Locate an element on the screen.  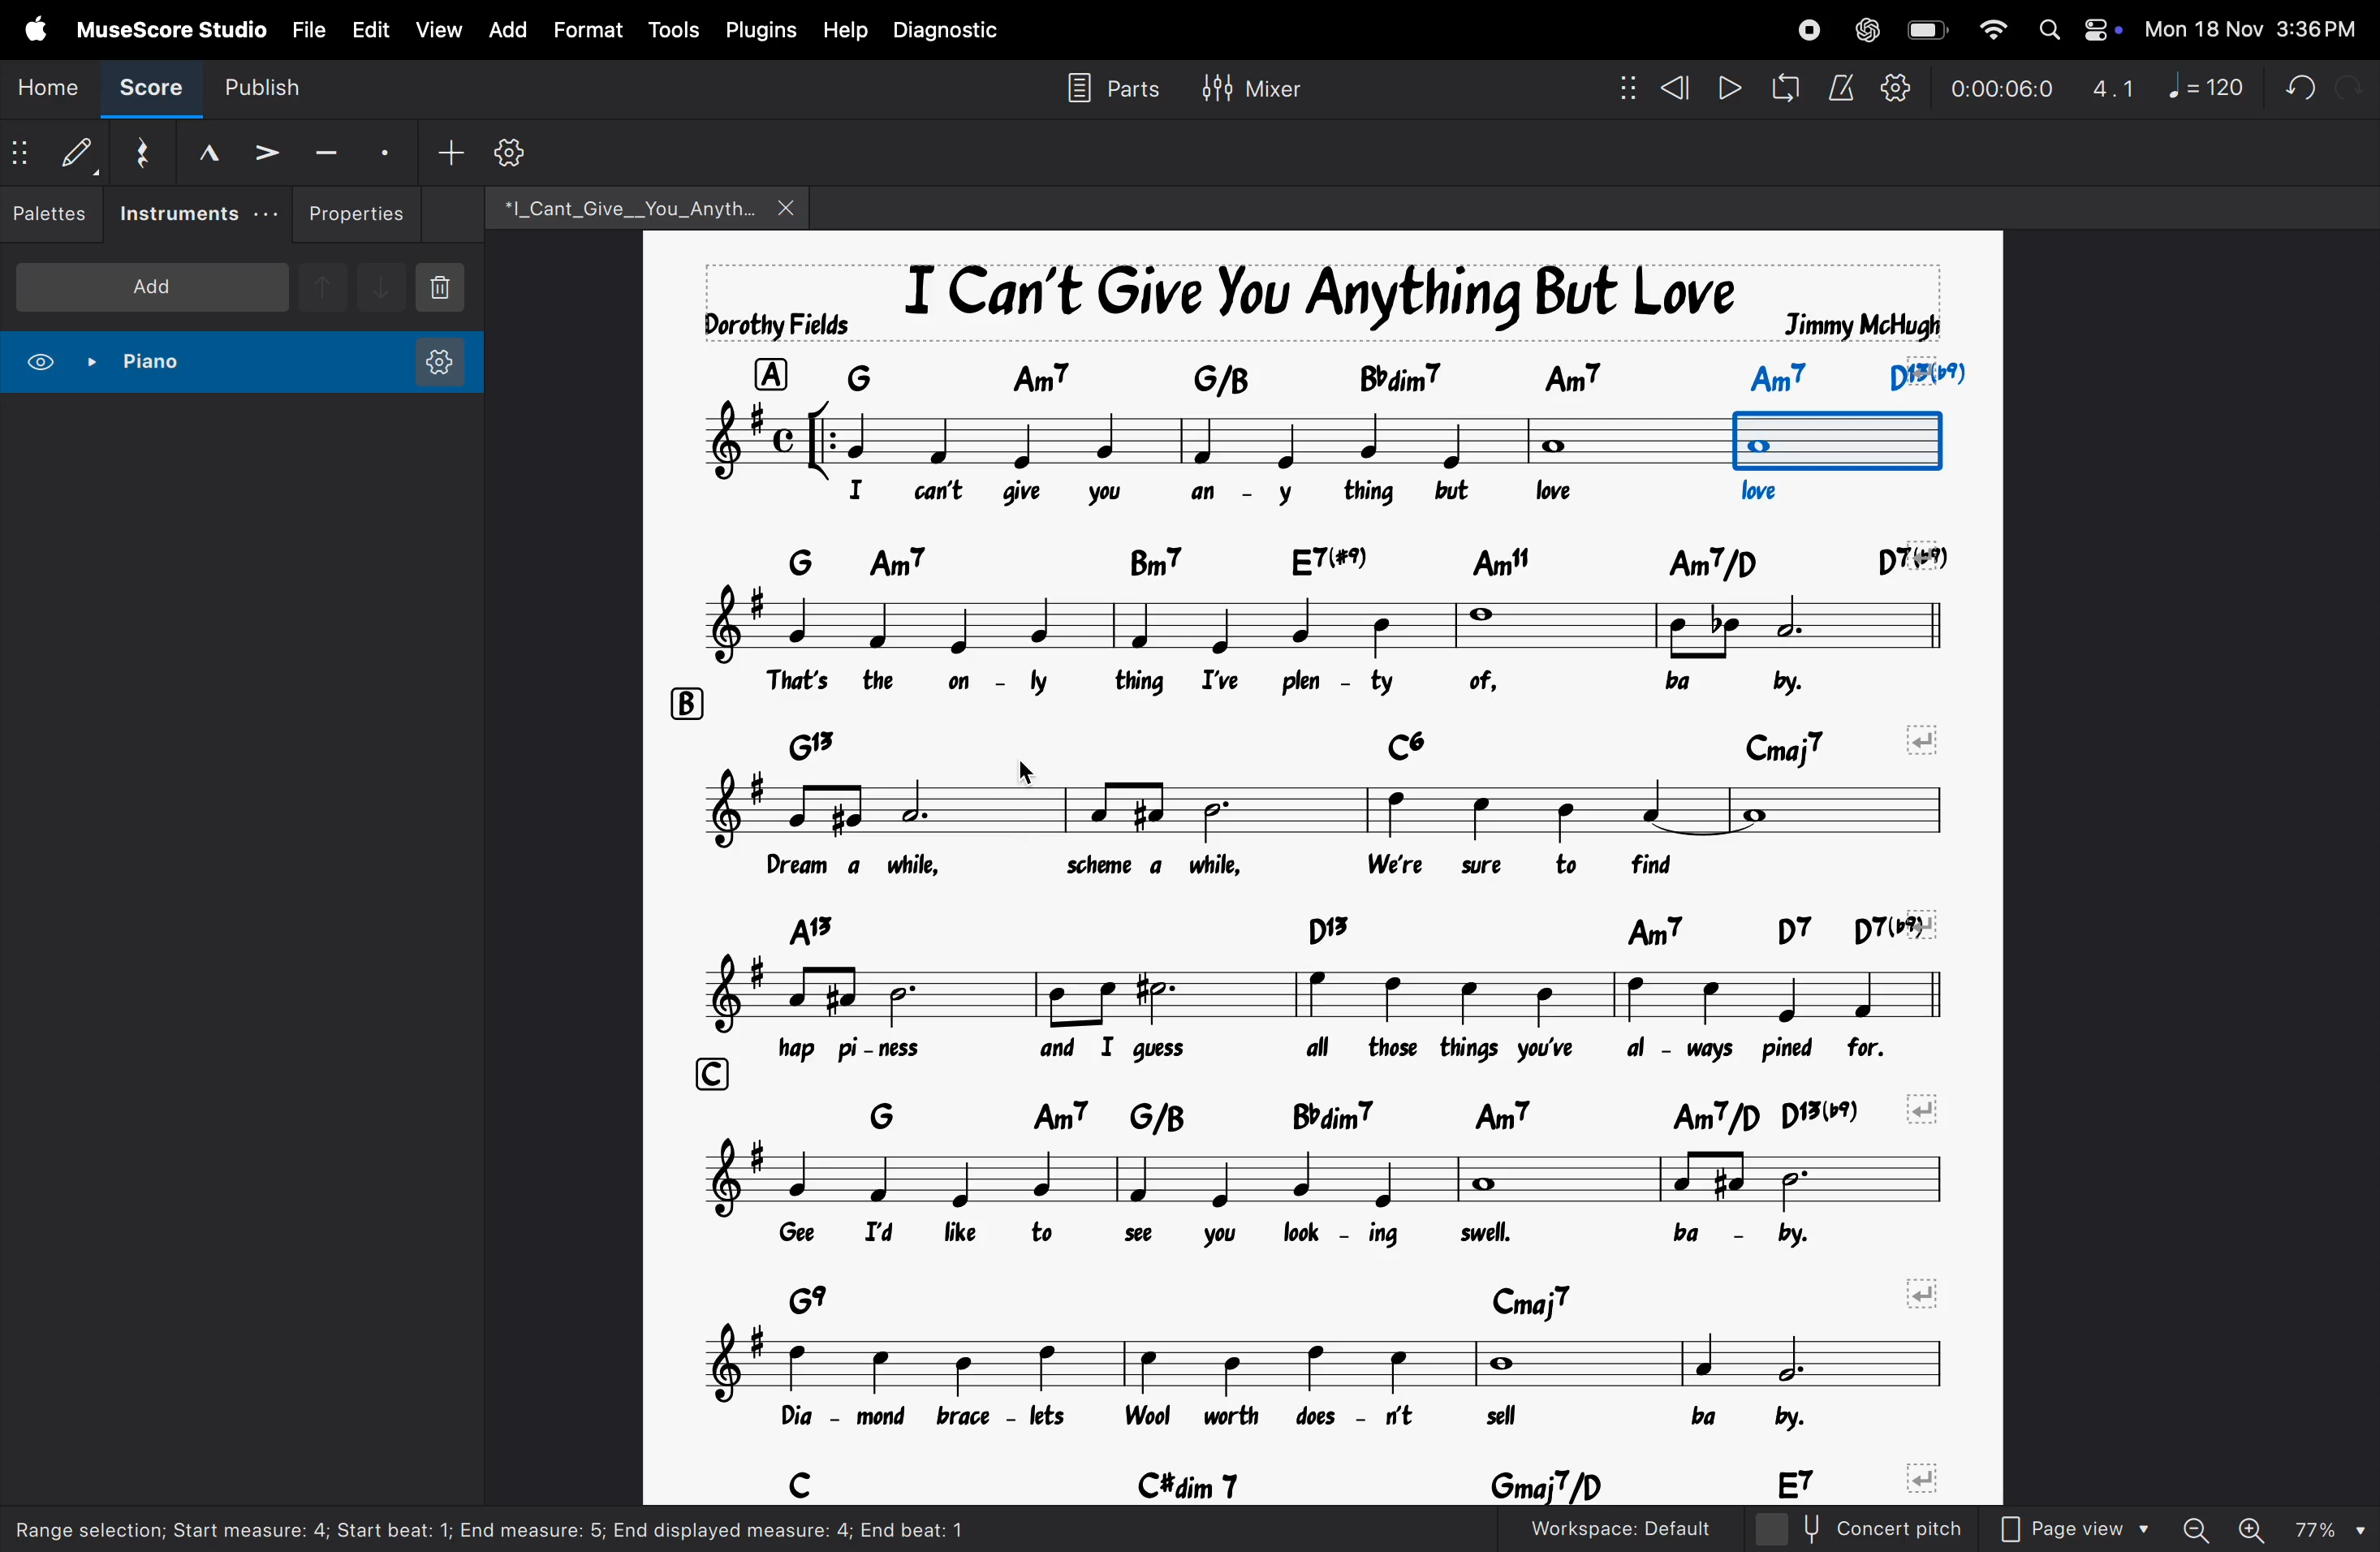
row is located at coordinates (717, 1073).